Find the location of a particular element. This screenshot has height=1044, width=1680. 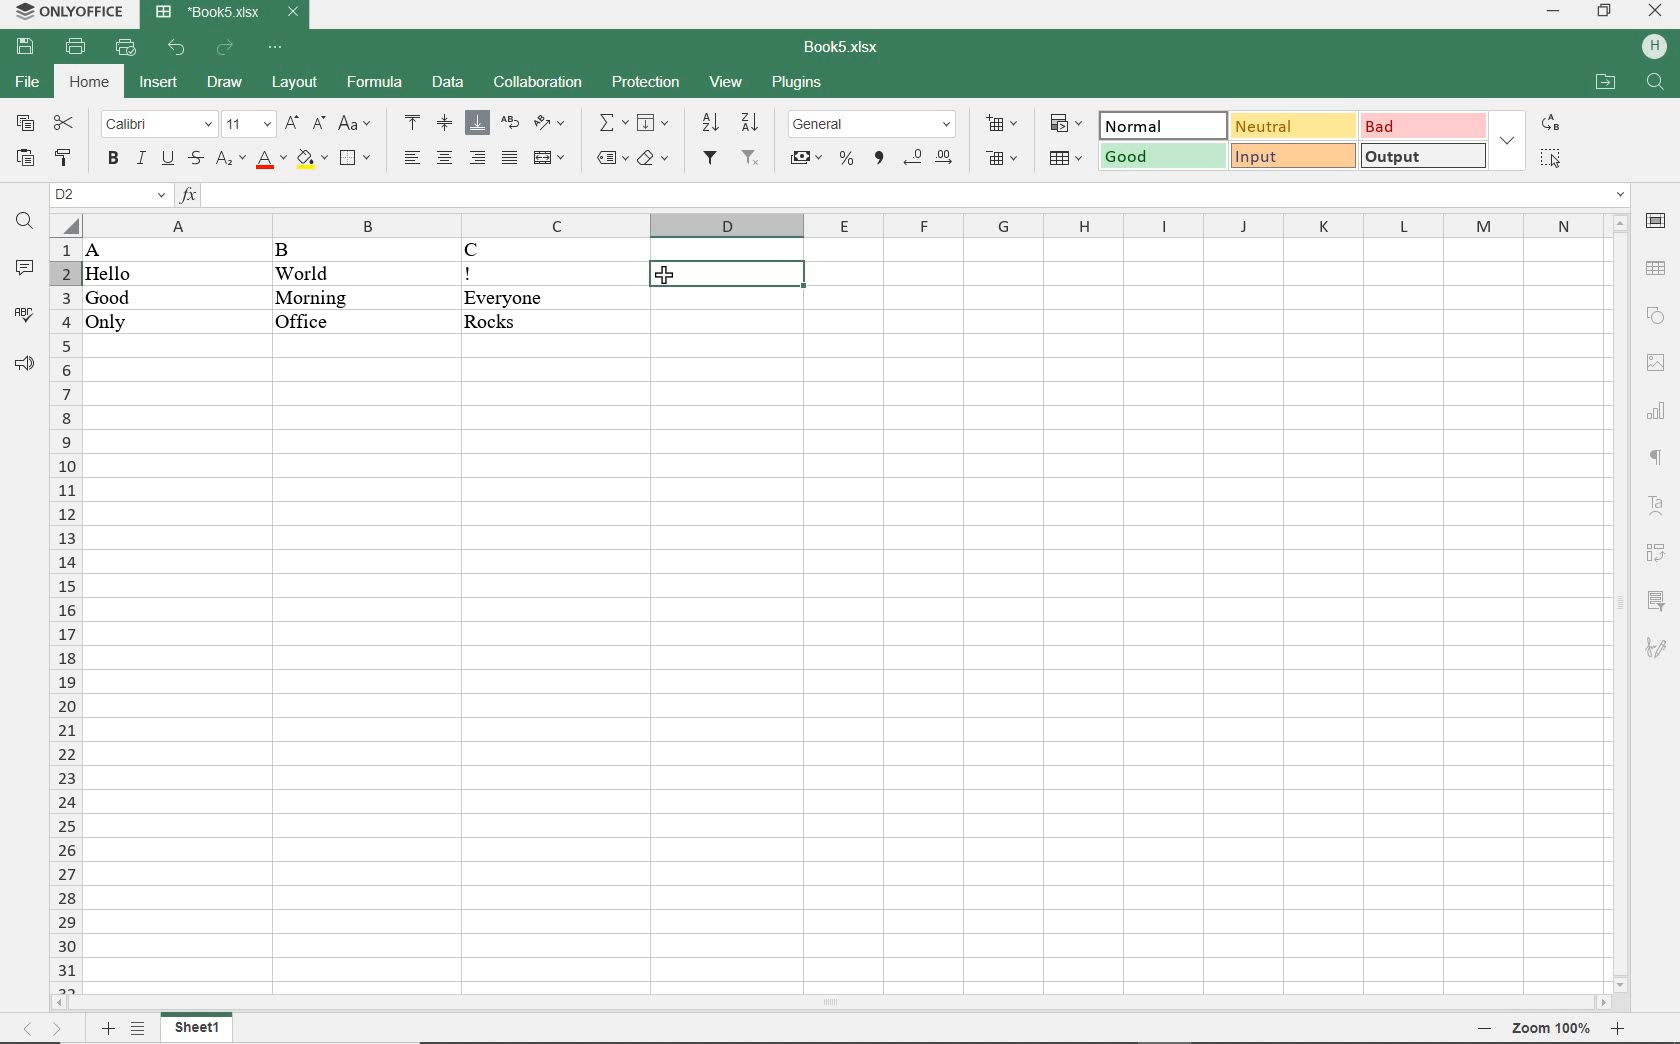

hp is located at coordinates (1653, 46).